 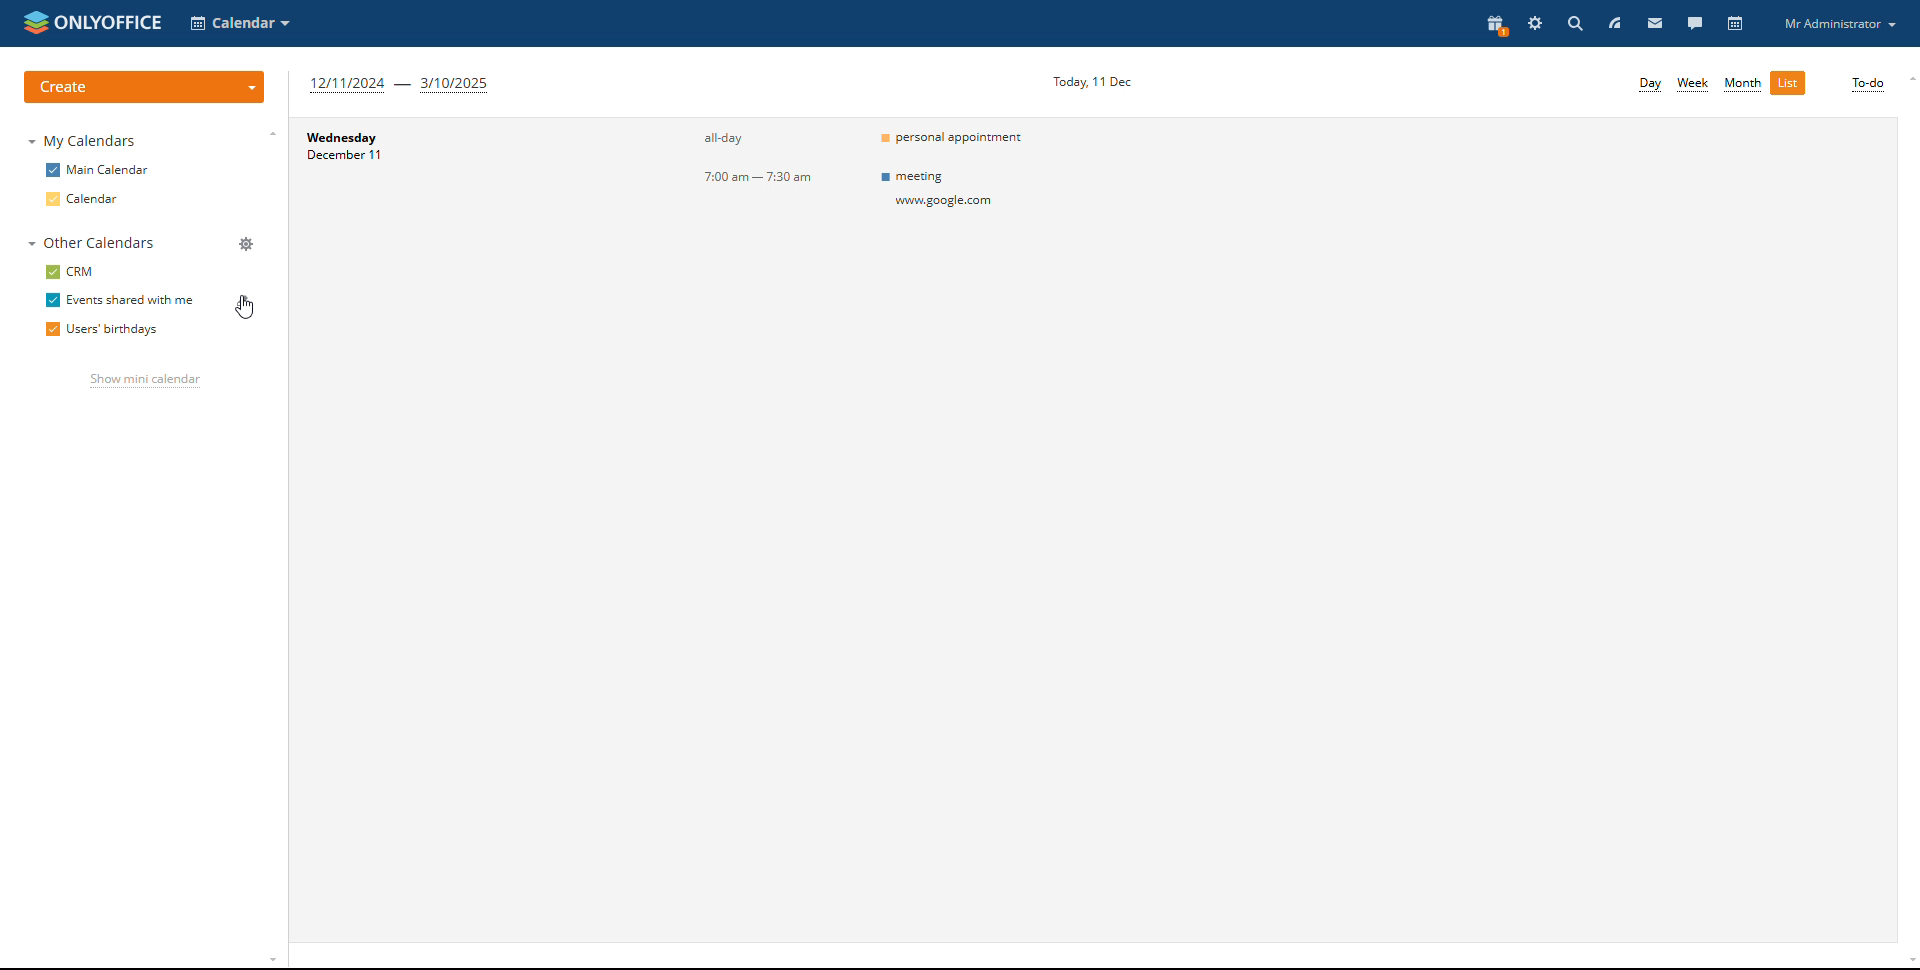 What do you see at coordinates (1908, 79) in the screenshot?
I see `scroll up` at bounding box center [1908, 79].